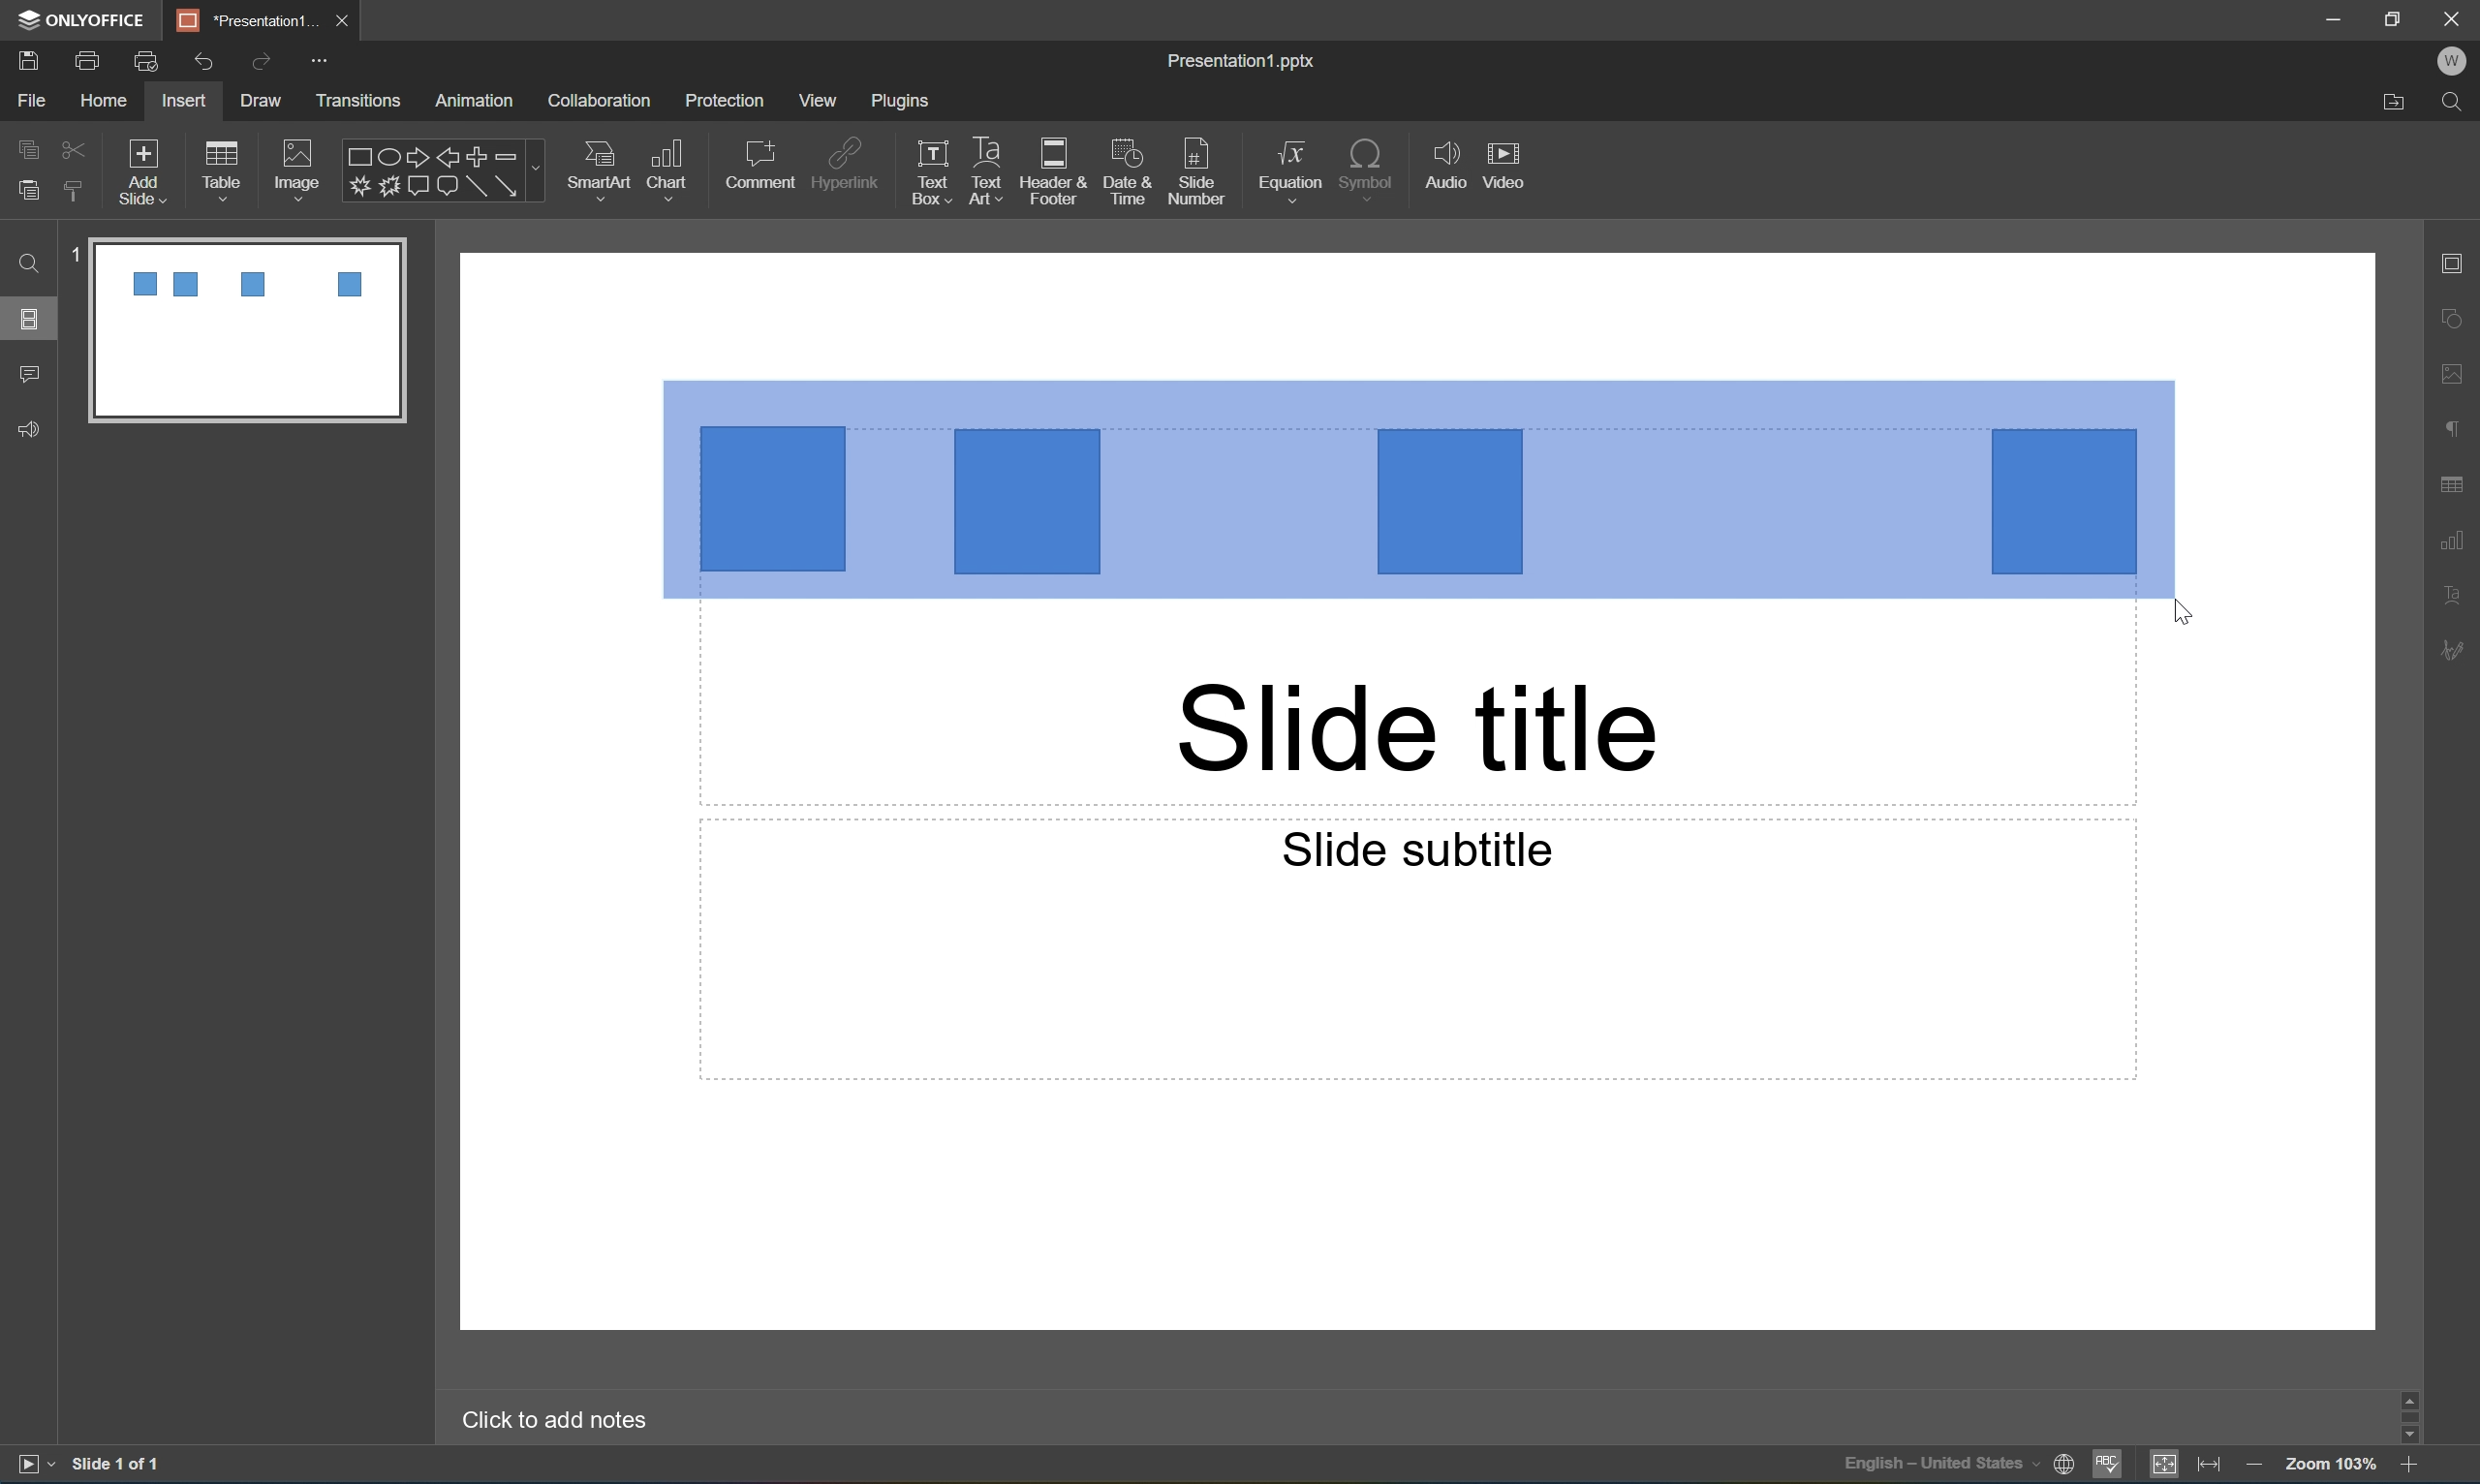 The image size is (2480, 1484). I want to click on zoom out, so click(2255, 1468).